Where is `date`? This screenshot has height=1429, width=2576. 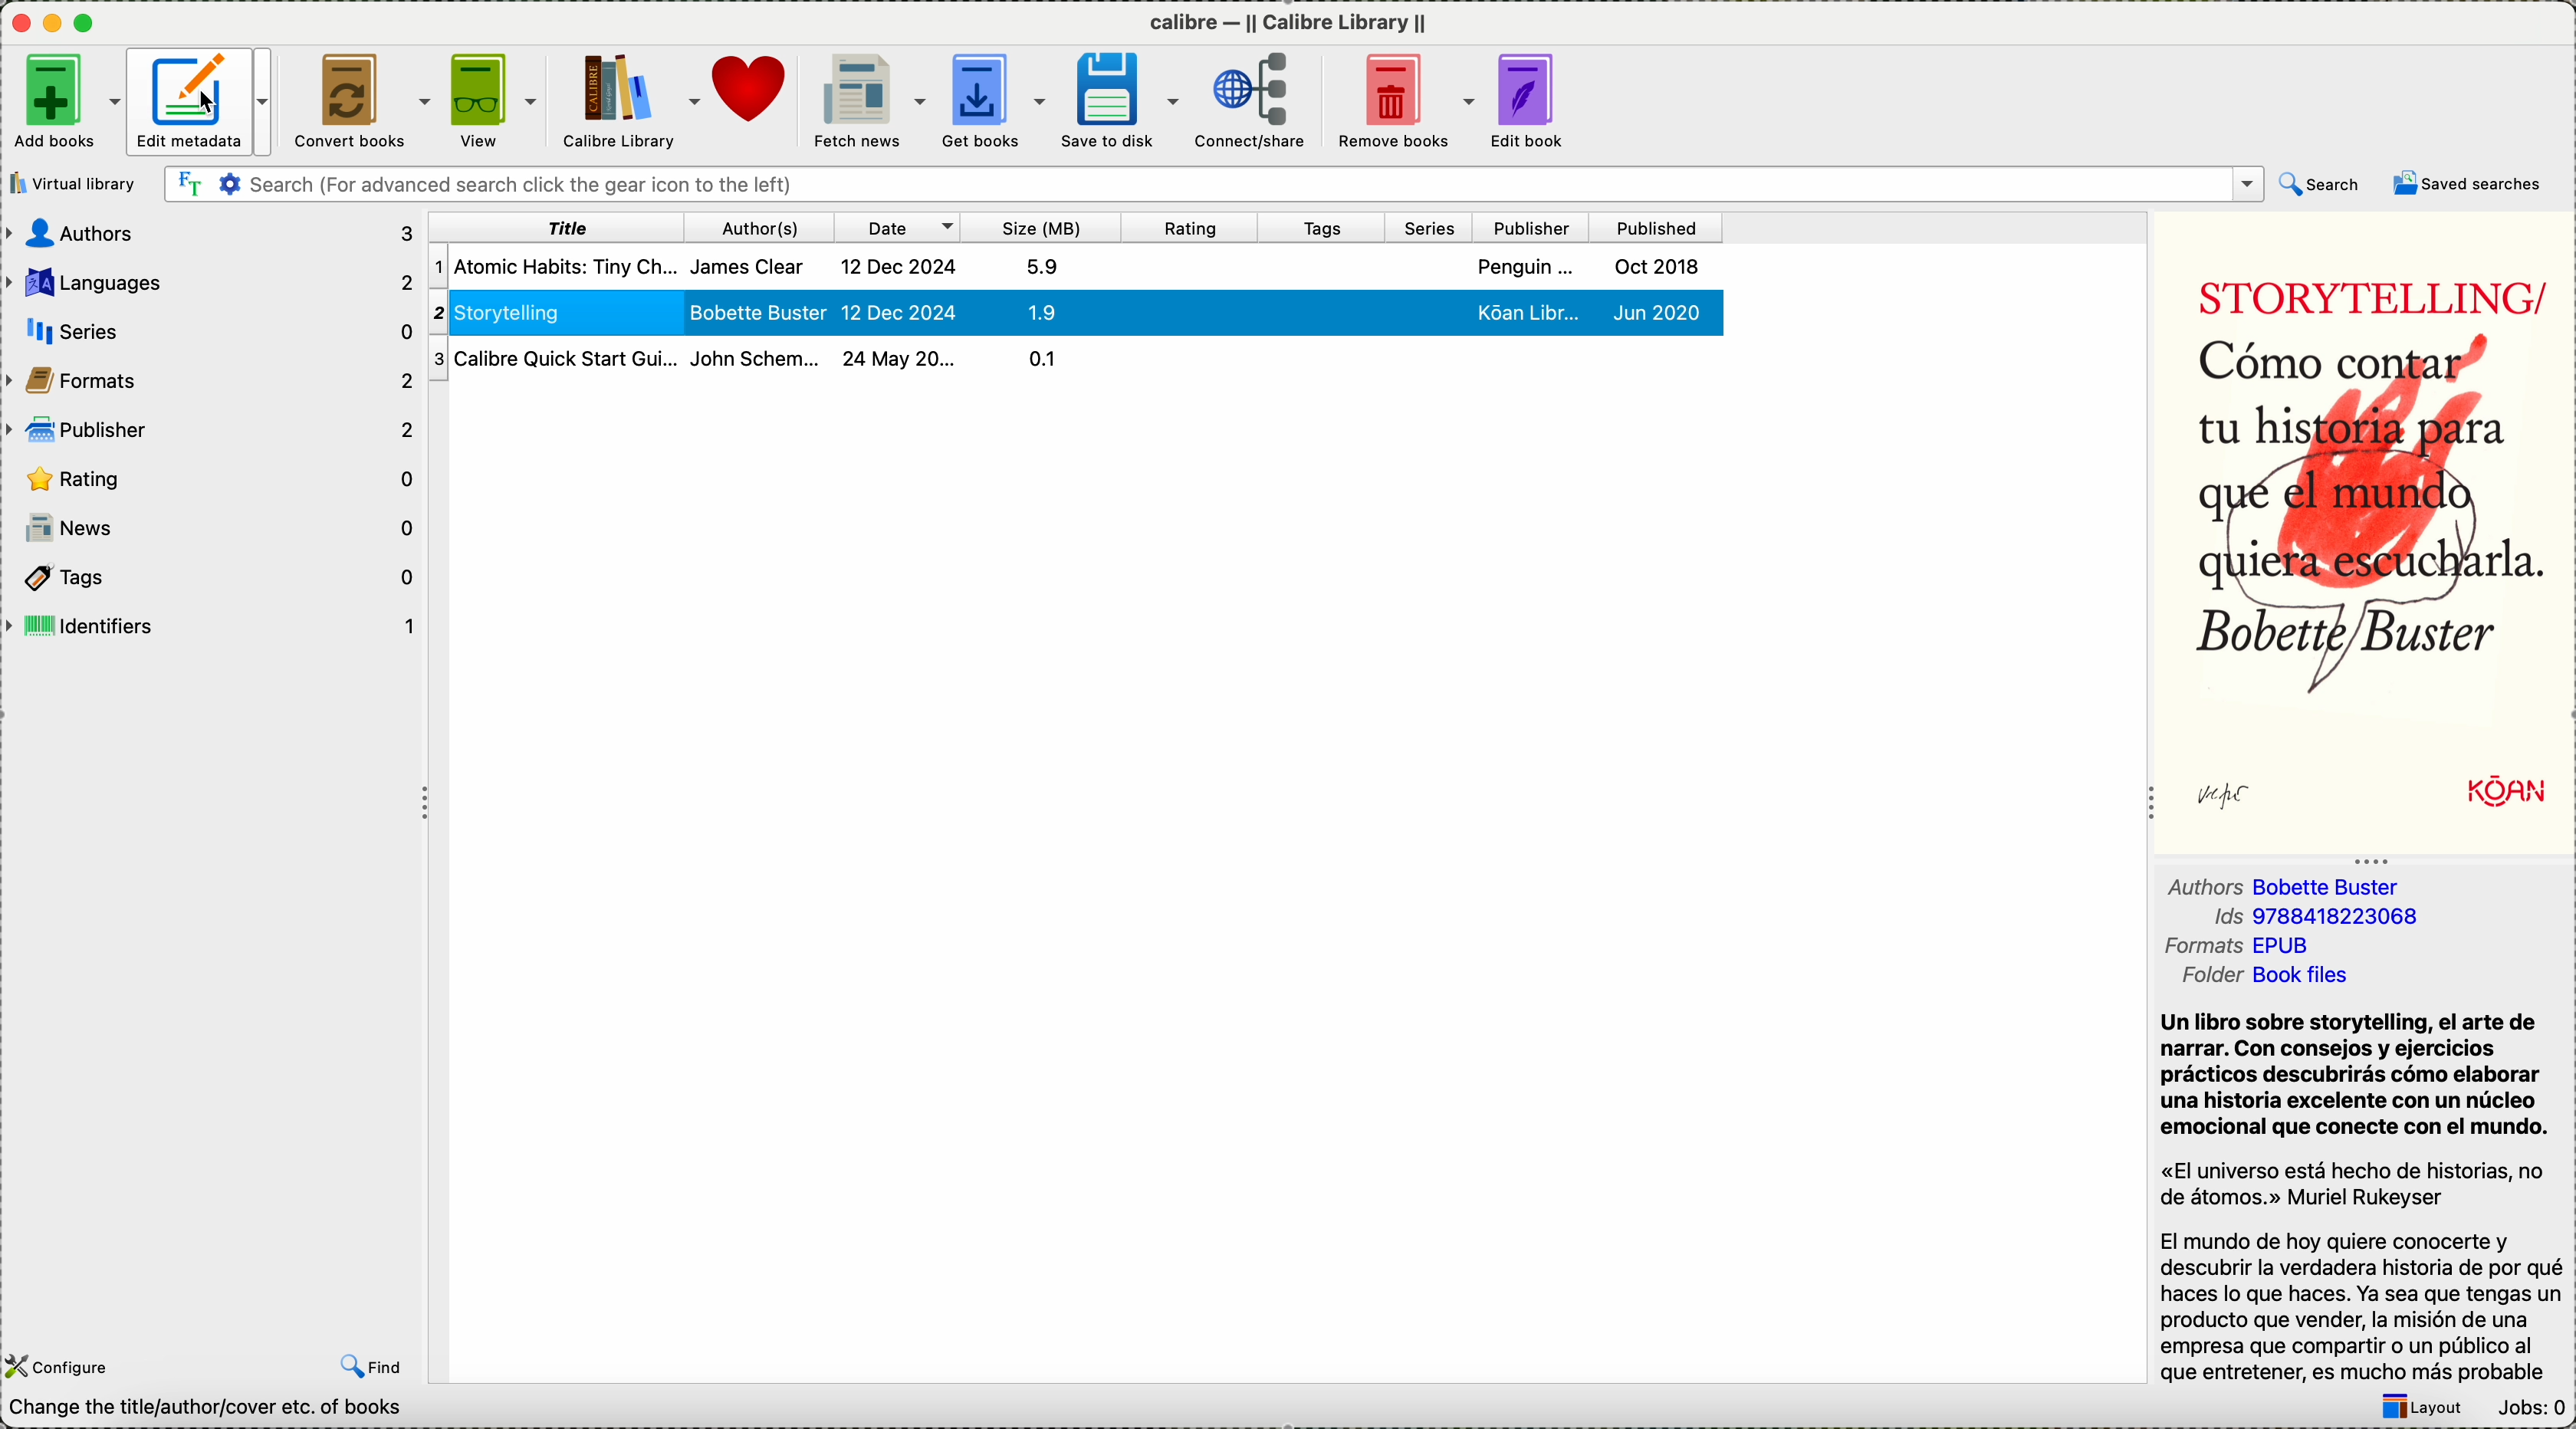 date is located at coordinates (901, 229).